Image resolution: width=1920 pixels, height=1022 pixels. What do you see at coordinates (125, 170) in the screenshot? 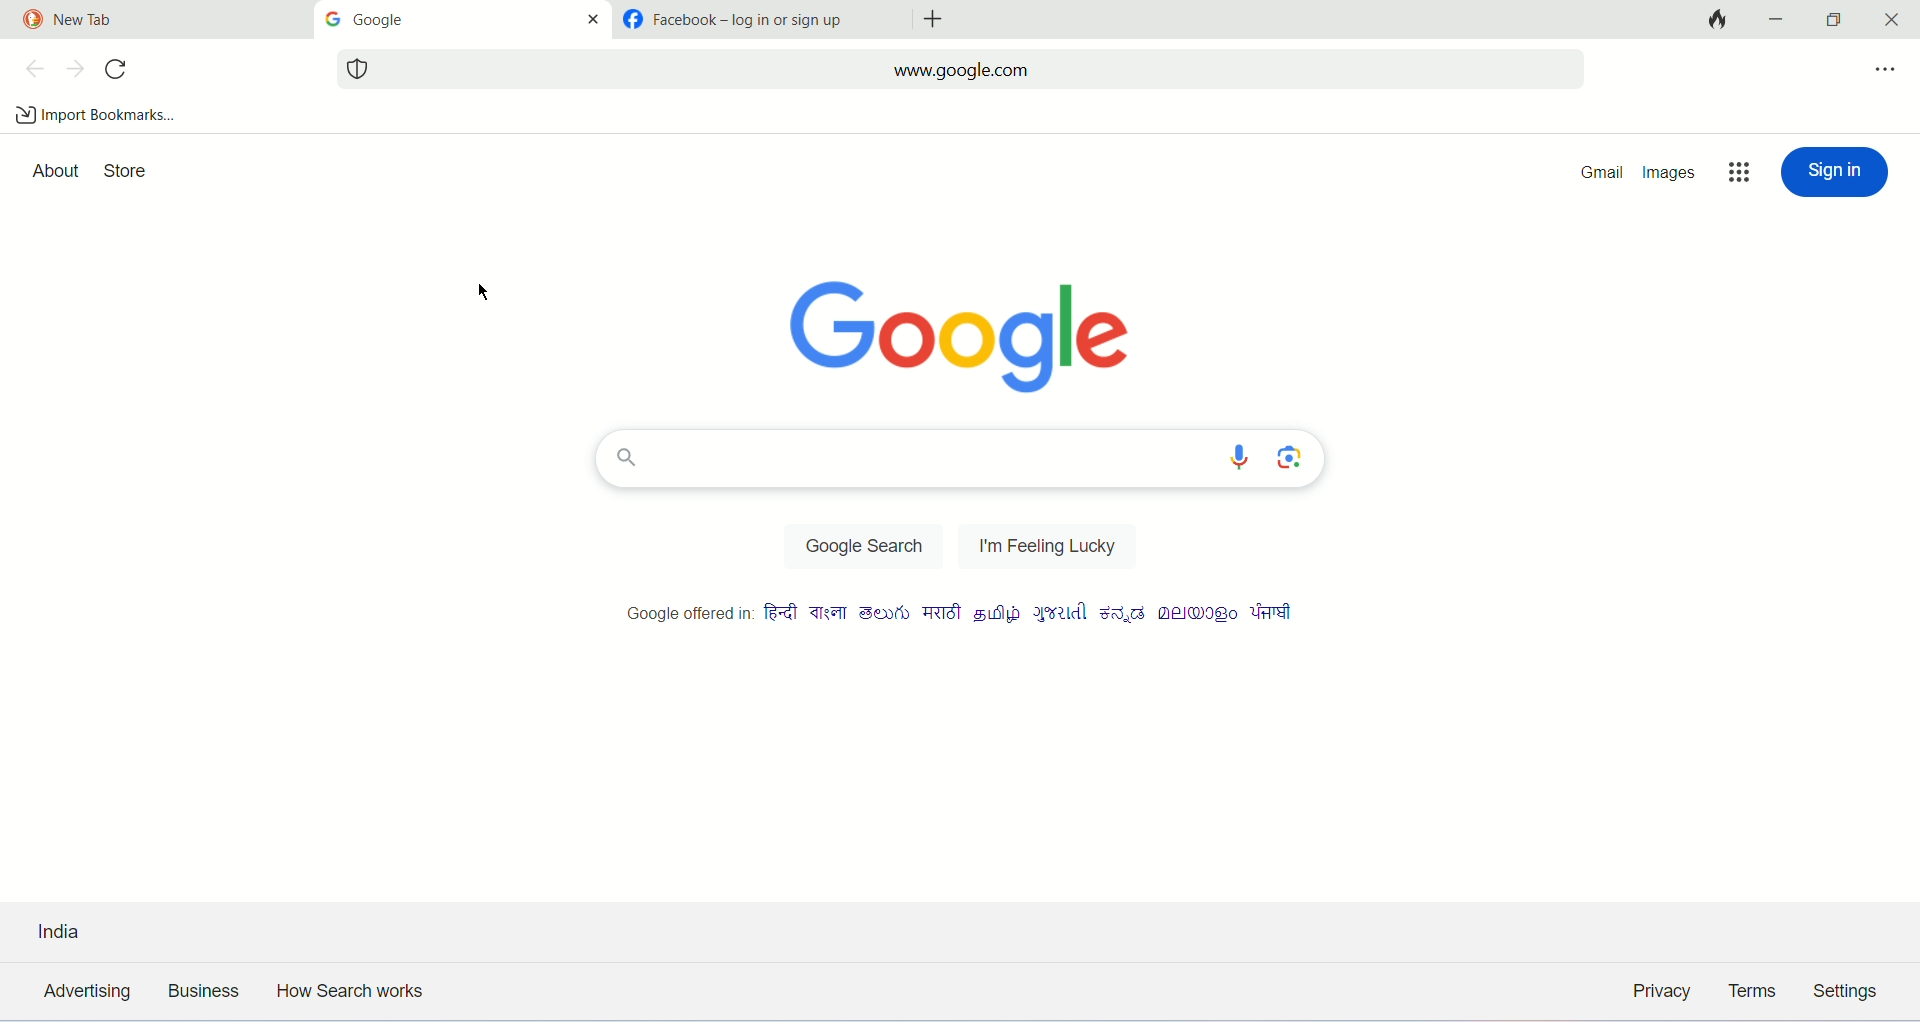
I see `store` at bounding box center [125, 170].